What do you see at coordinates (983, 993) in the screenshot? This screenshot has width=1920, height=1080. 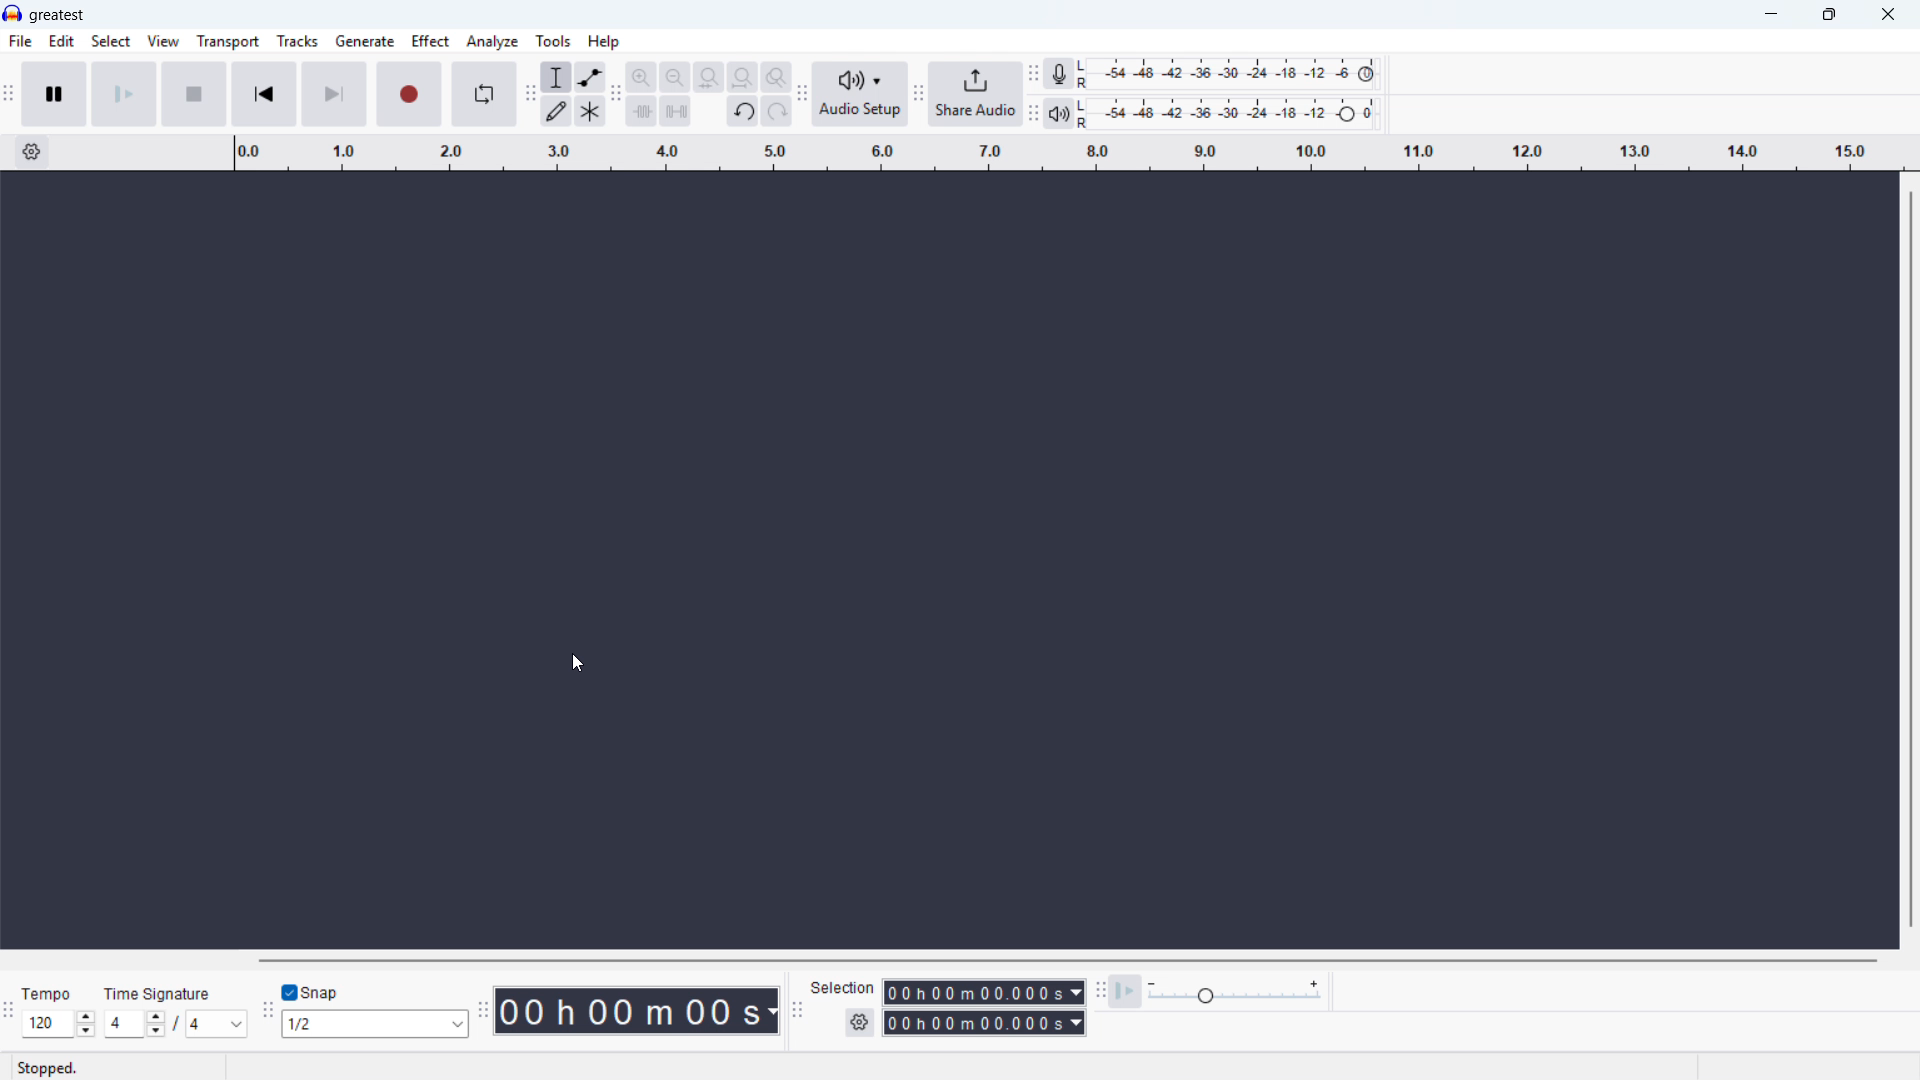 I see `Selection start time` at bounding box center [983, 993].